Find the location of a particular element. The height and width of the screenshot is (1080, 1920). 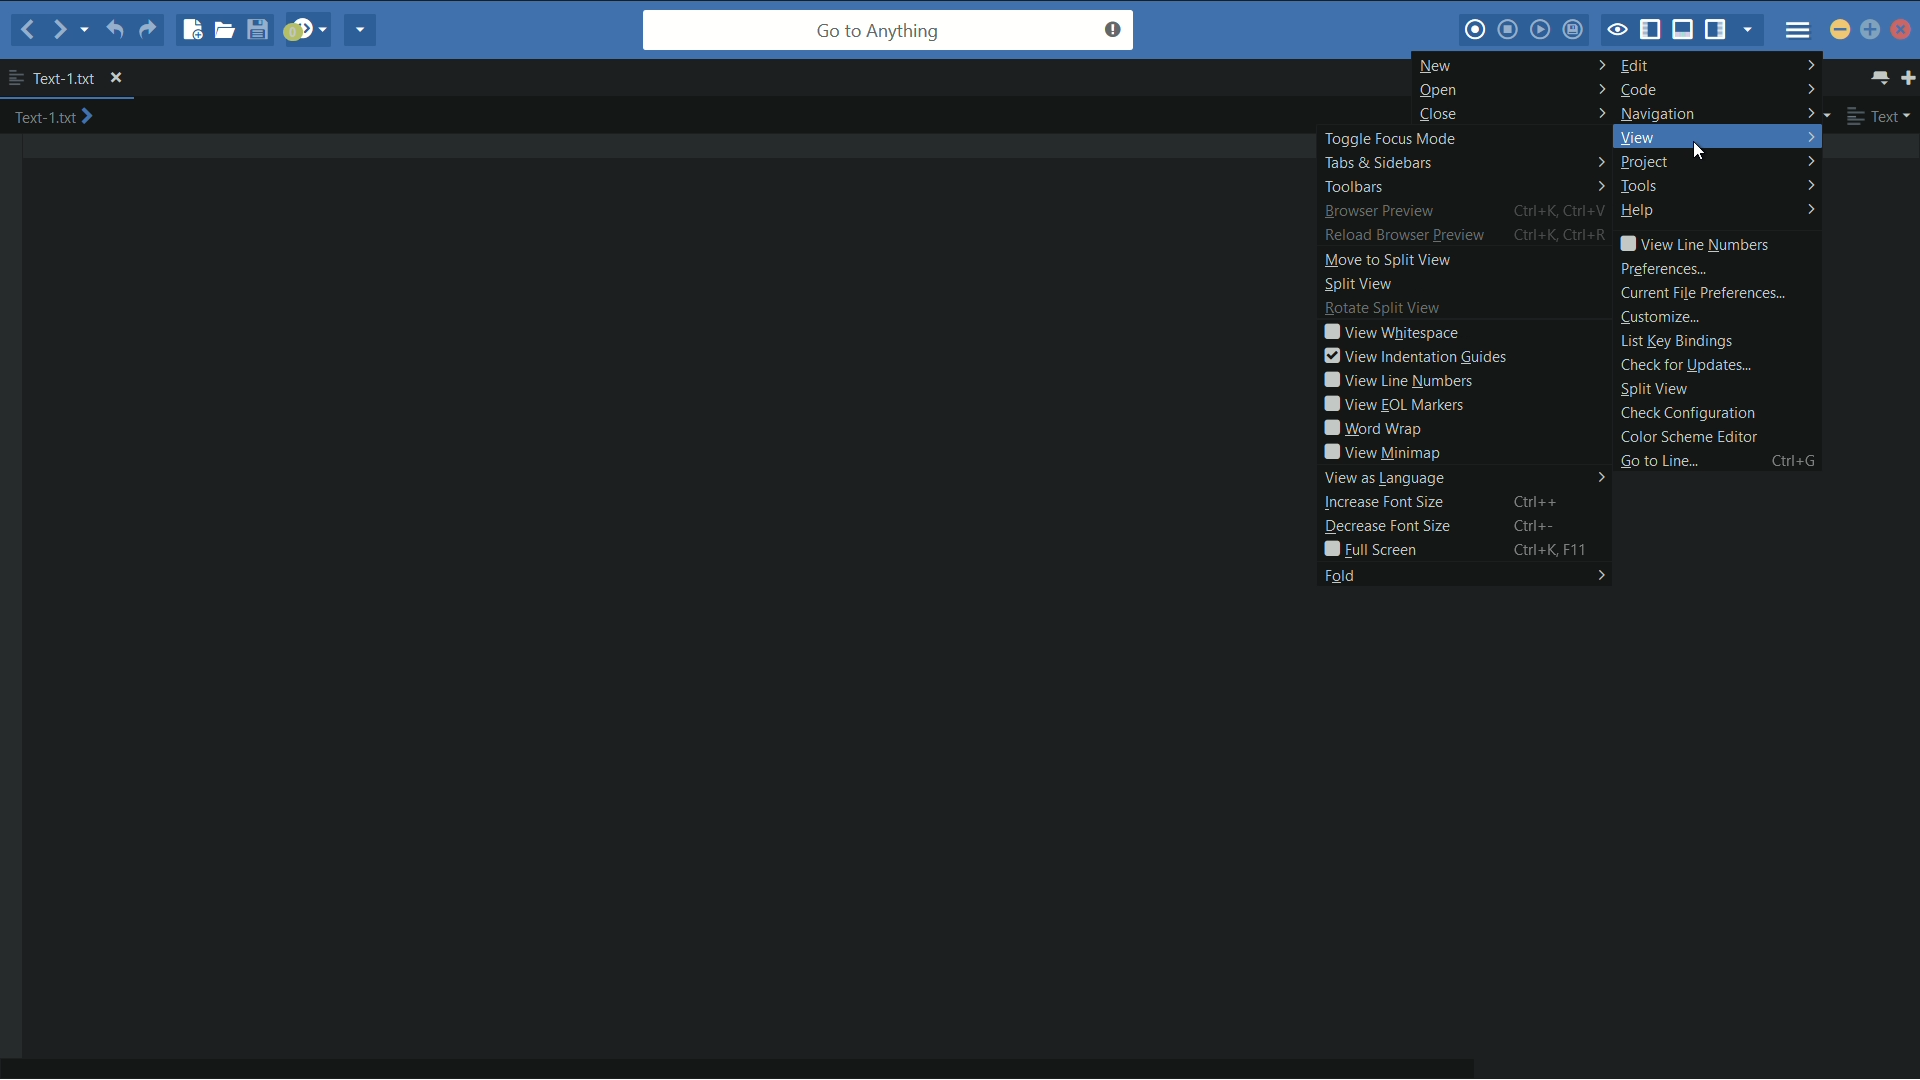

close is located at coordinates (128, 76).